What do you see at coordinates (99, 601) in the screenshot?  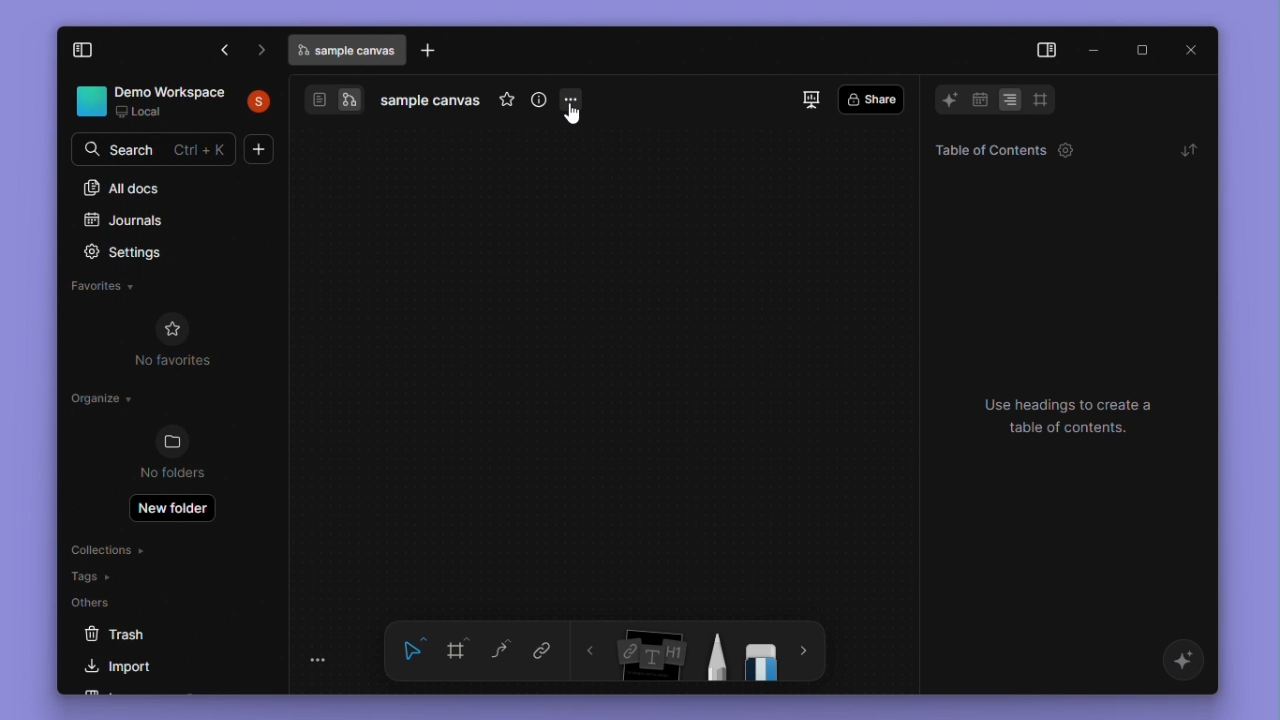 I see `Others` at bounding box center [99, 601].